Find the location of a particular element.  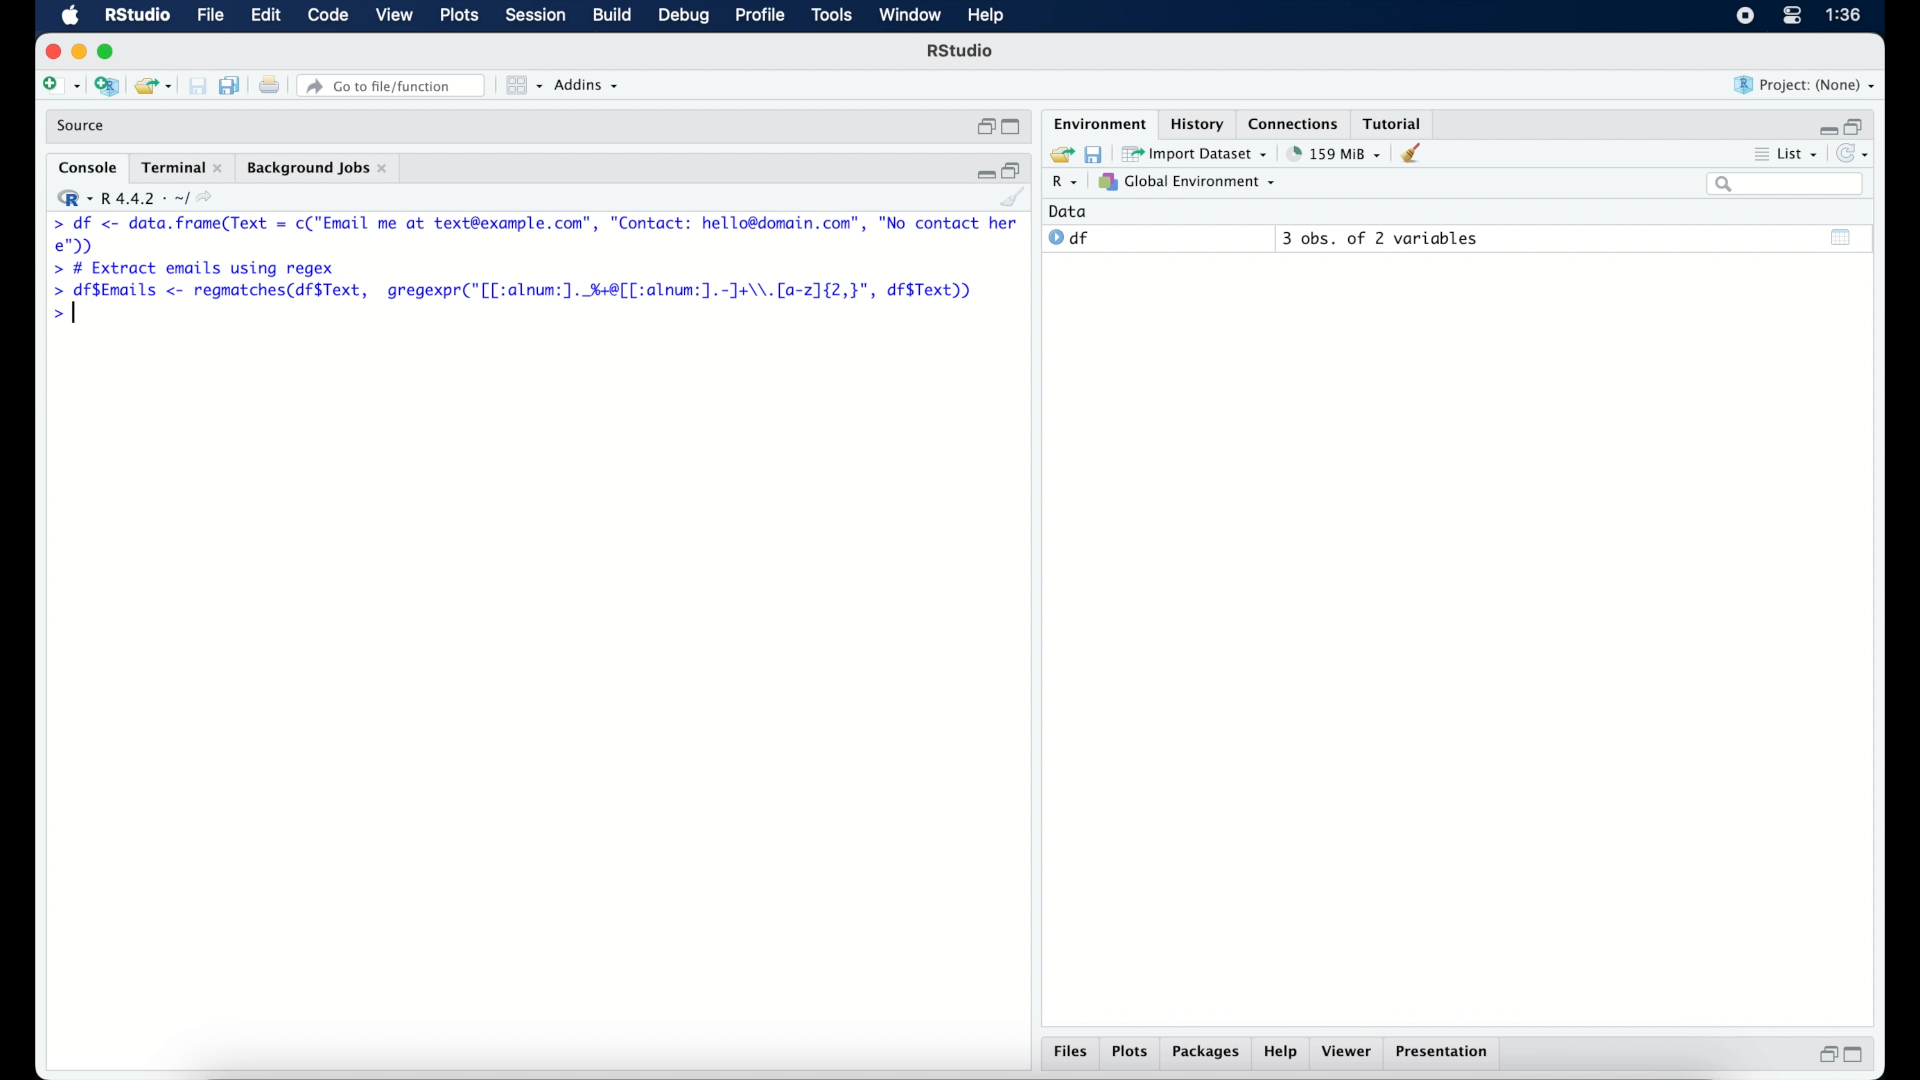

tools is located at coordinates (830, 16).